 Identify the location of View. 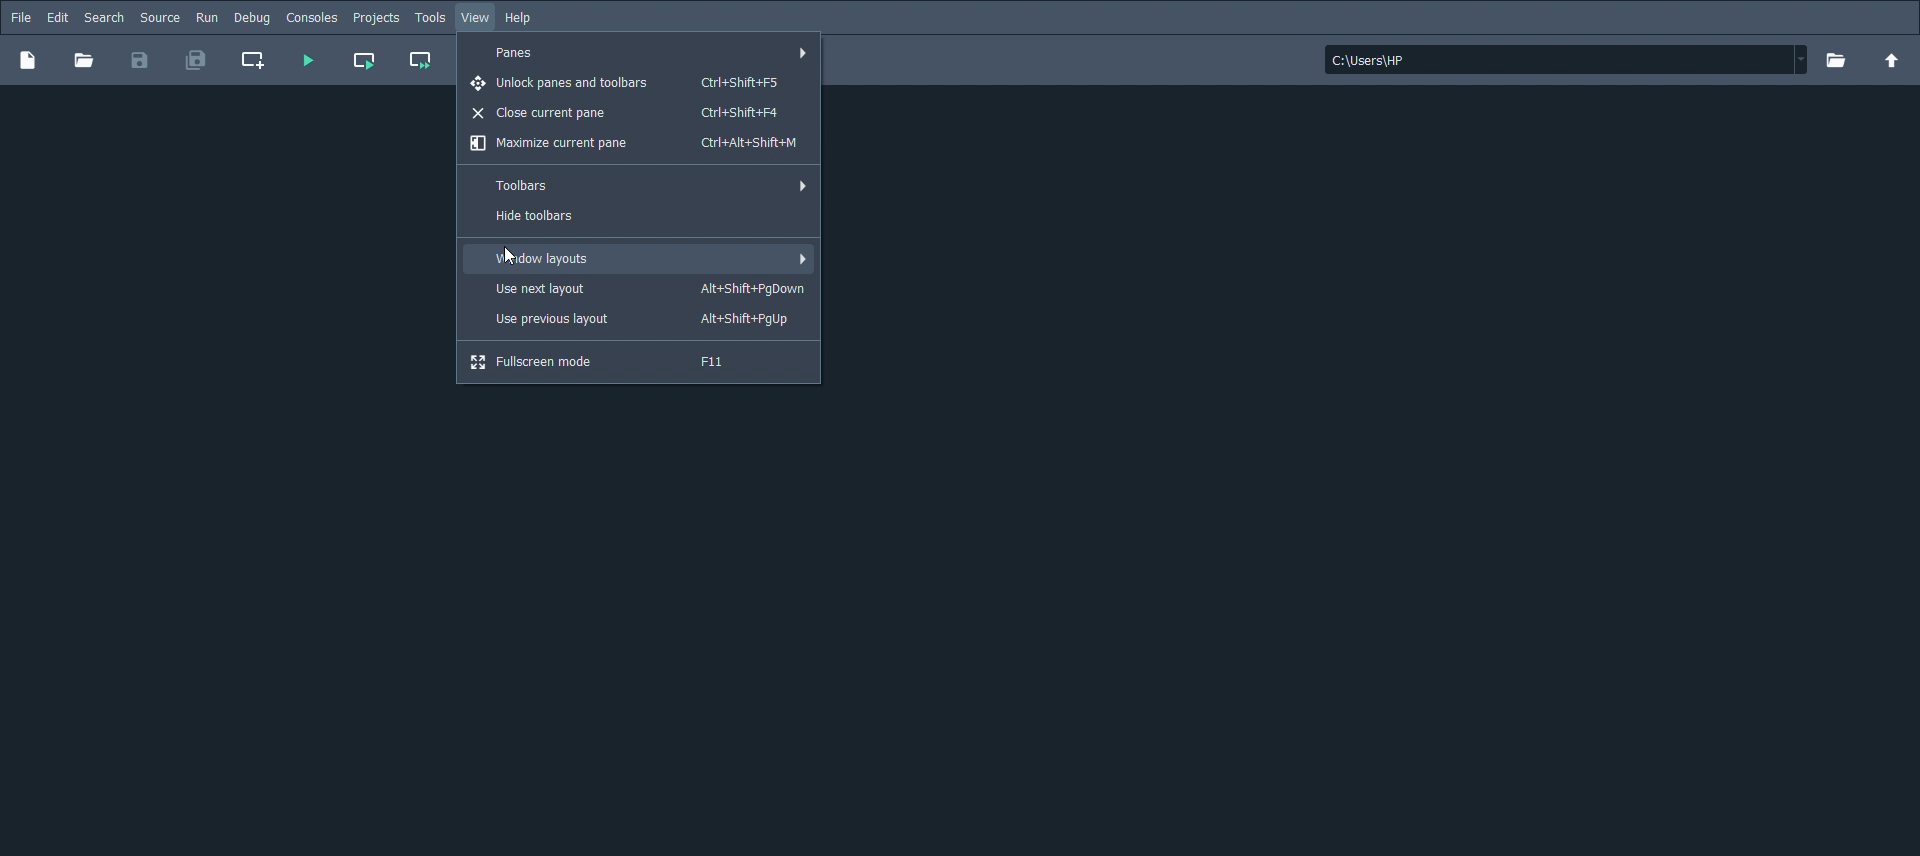
(479, 20).